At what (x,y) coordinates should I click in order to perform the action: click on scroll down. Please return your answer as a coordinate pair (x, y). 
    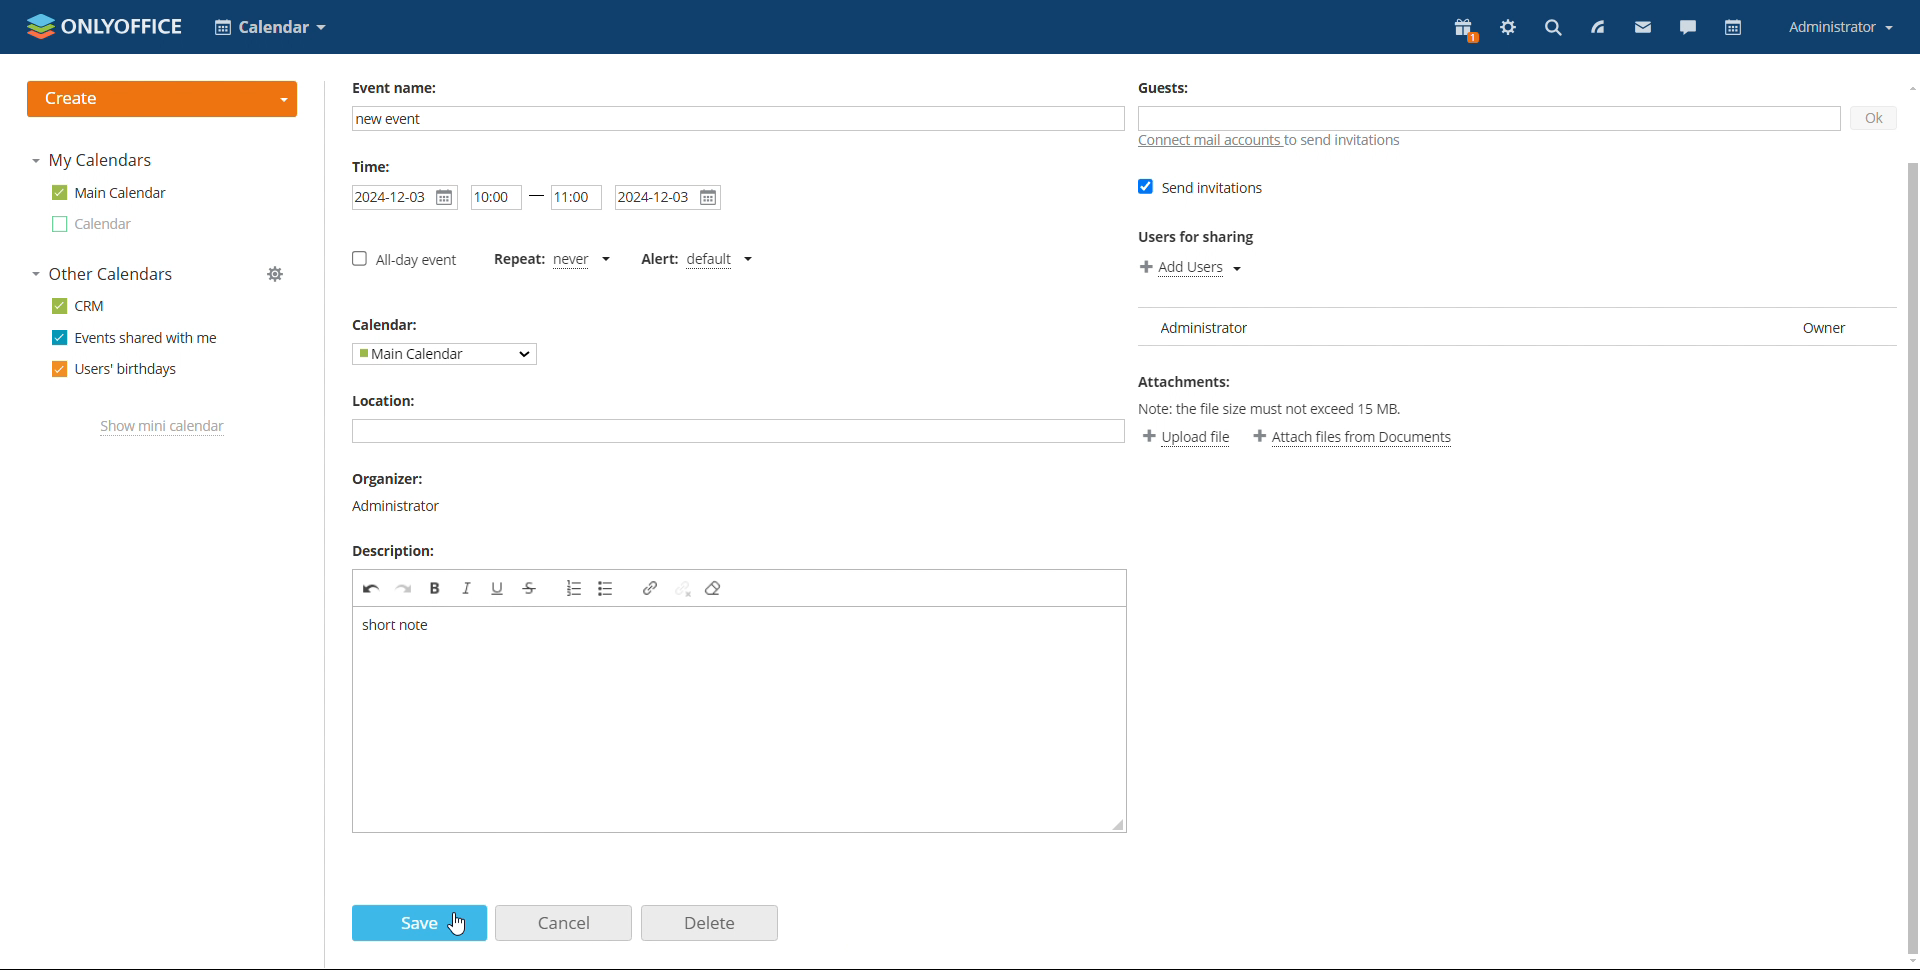
    Looking at the image, I should click on (1908, 961).